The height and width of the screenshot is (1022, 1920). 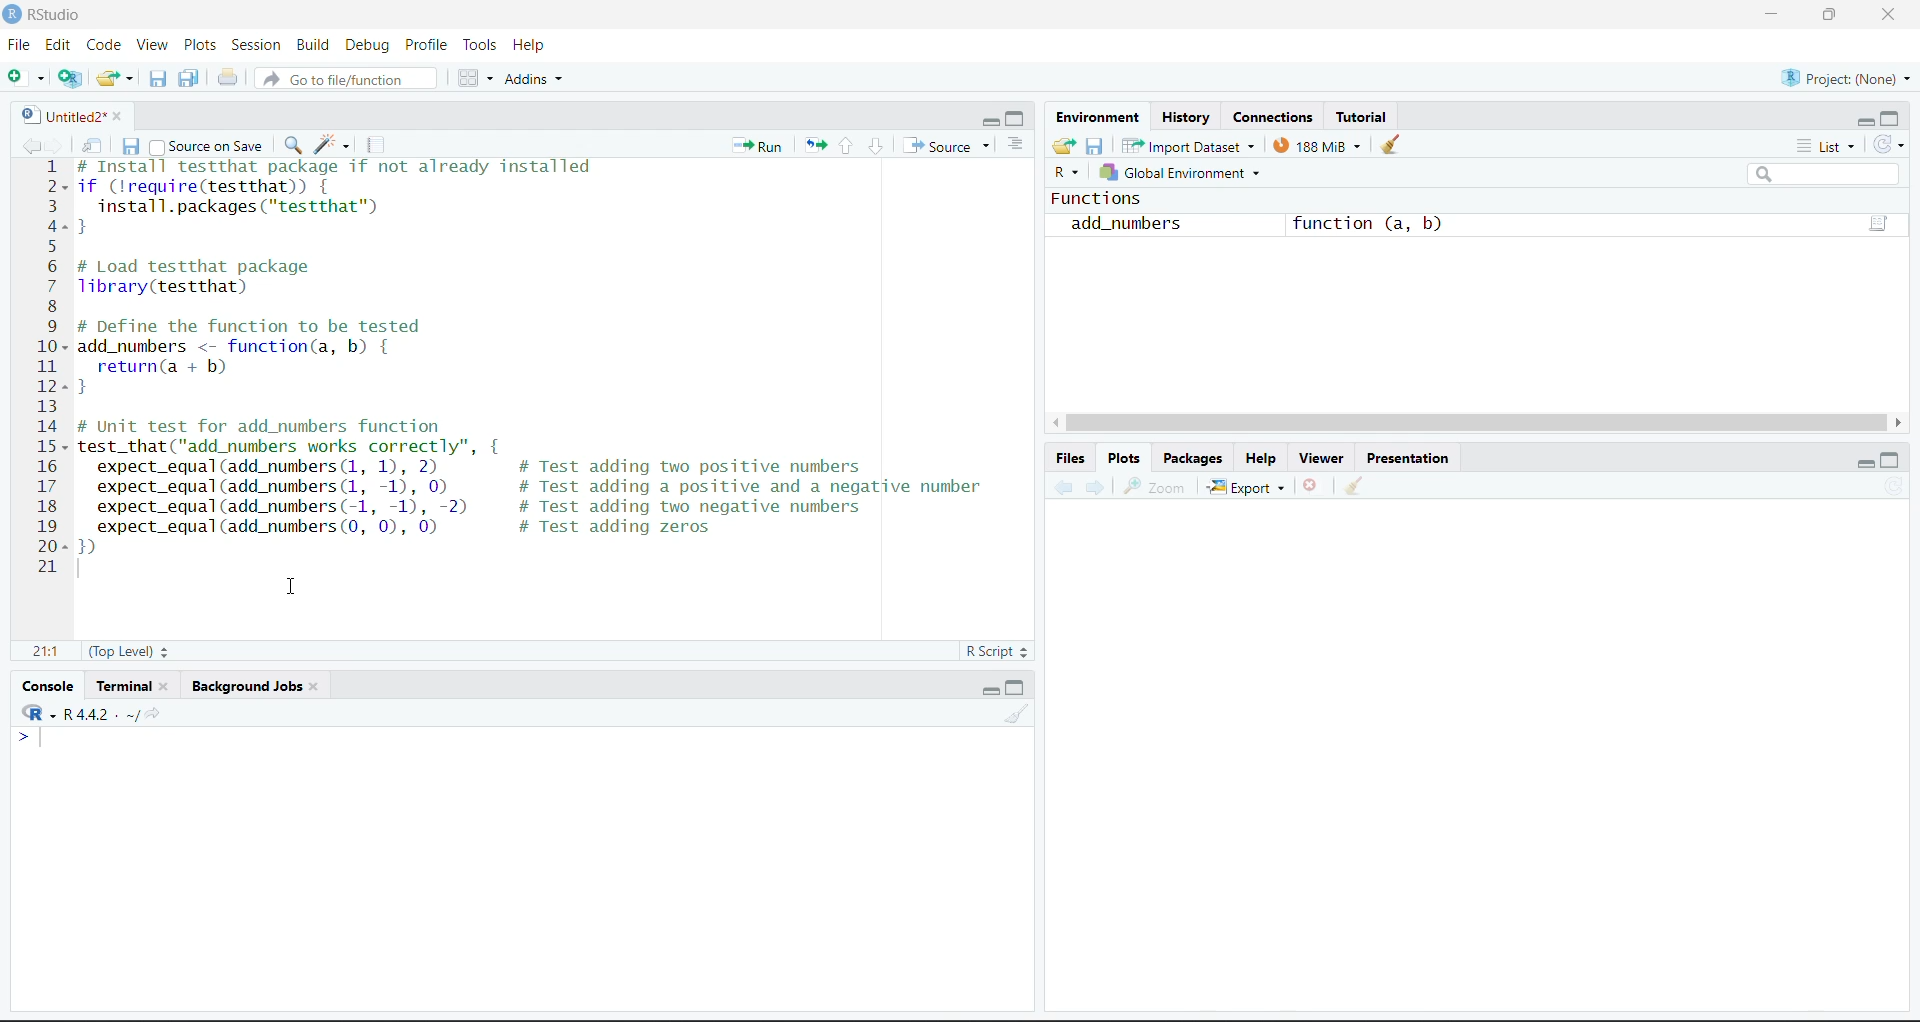 I want to click on Load workspace, so click(x=1063, y=148).